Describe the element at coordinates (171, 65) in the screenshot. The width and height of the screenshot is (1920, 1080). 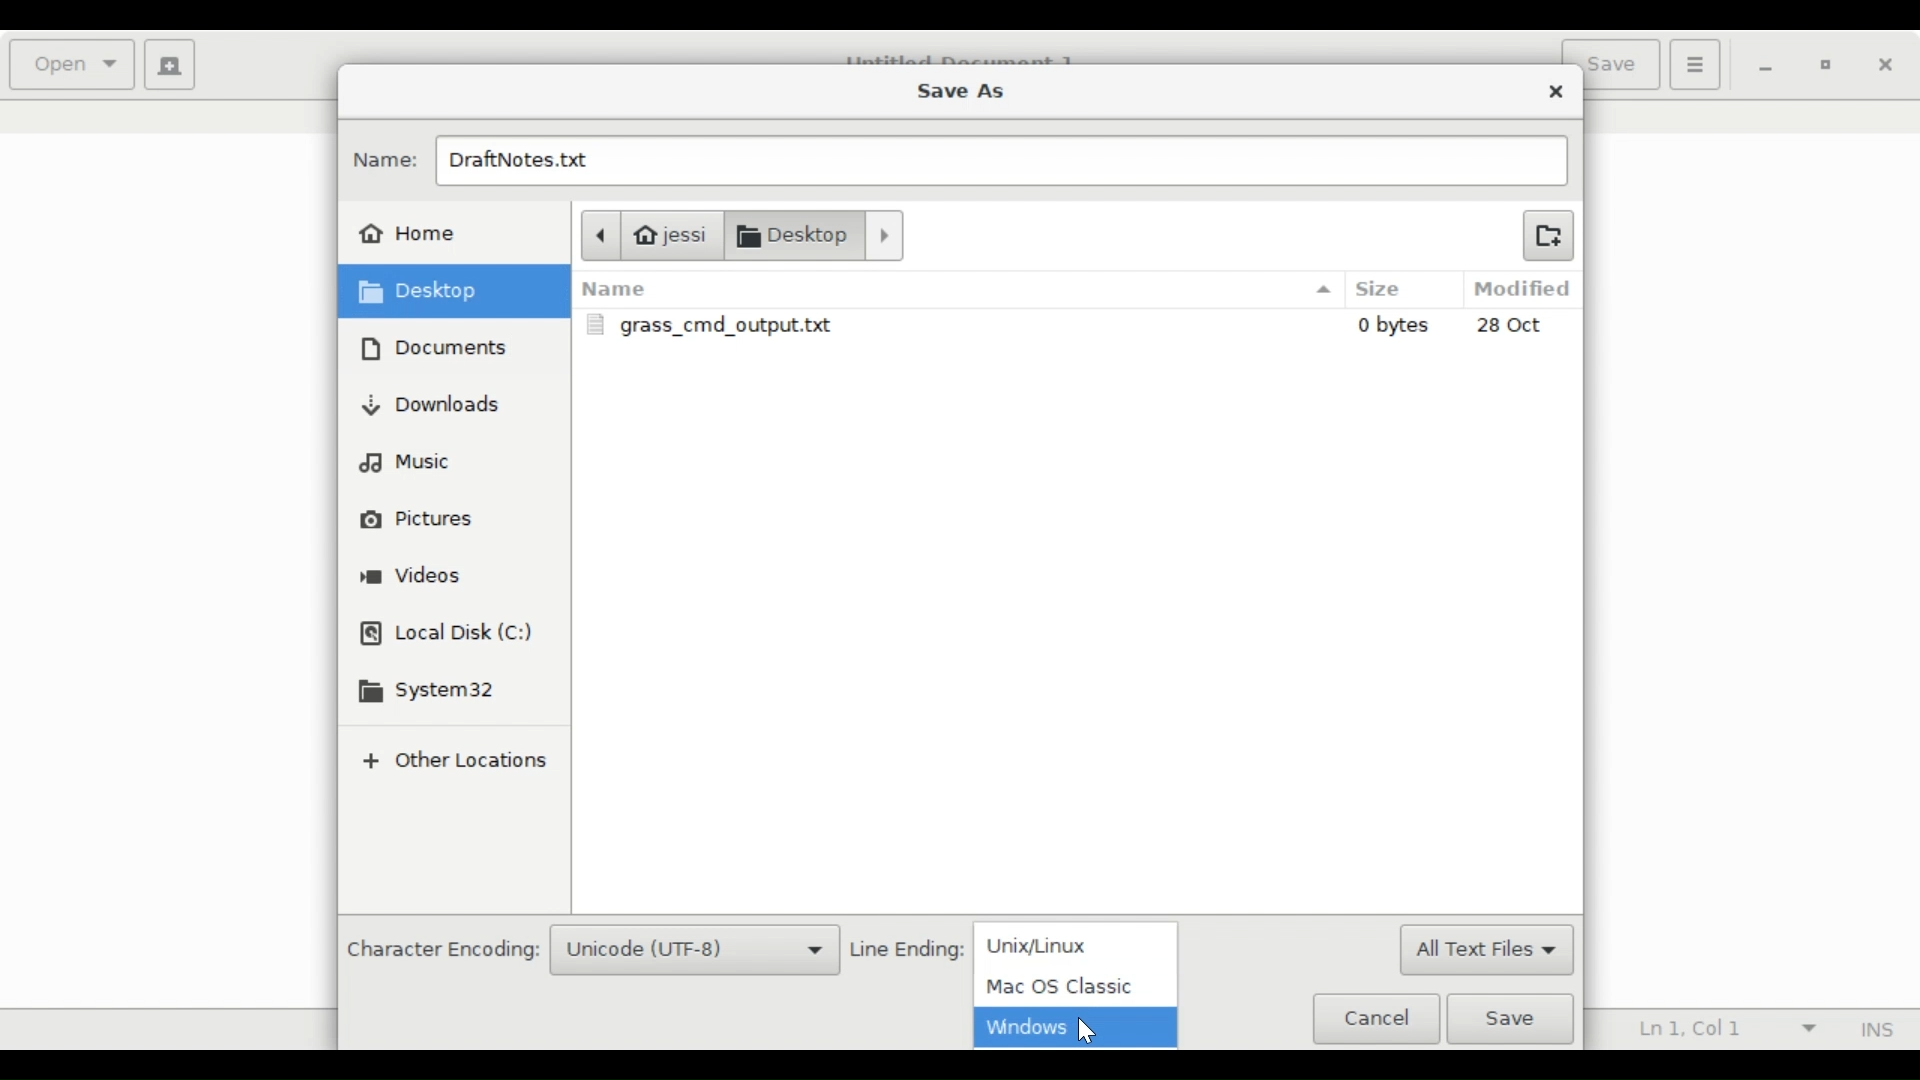
I see `Create a new document` at that location.